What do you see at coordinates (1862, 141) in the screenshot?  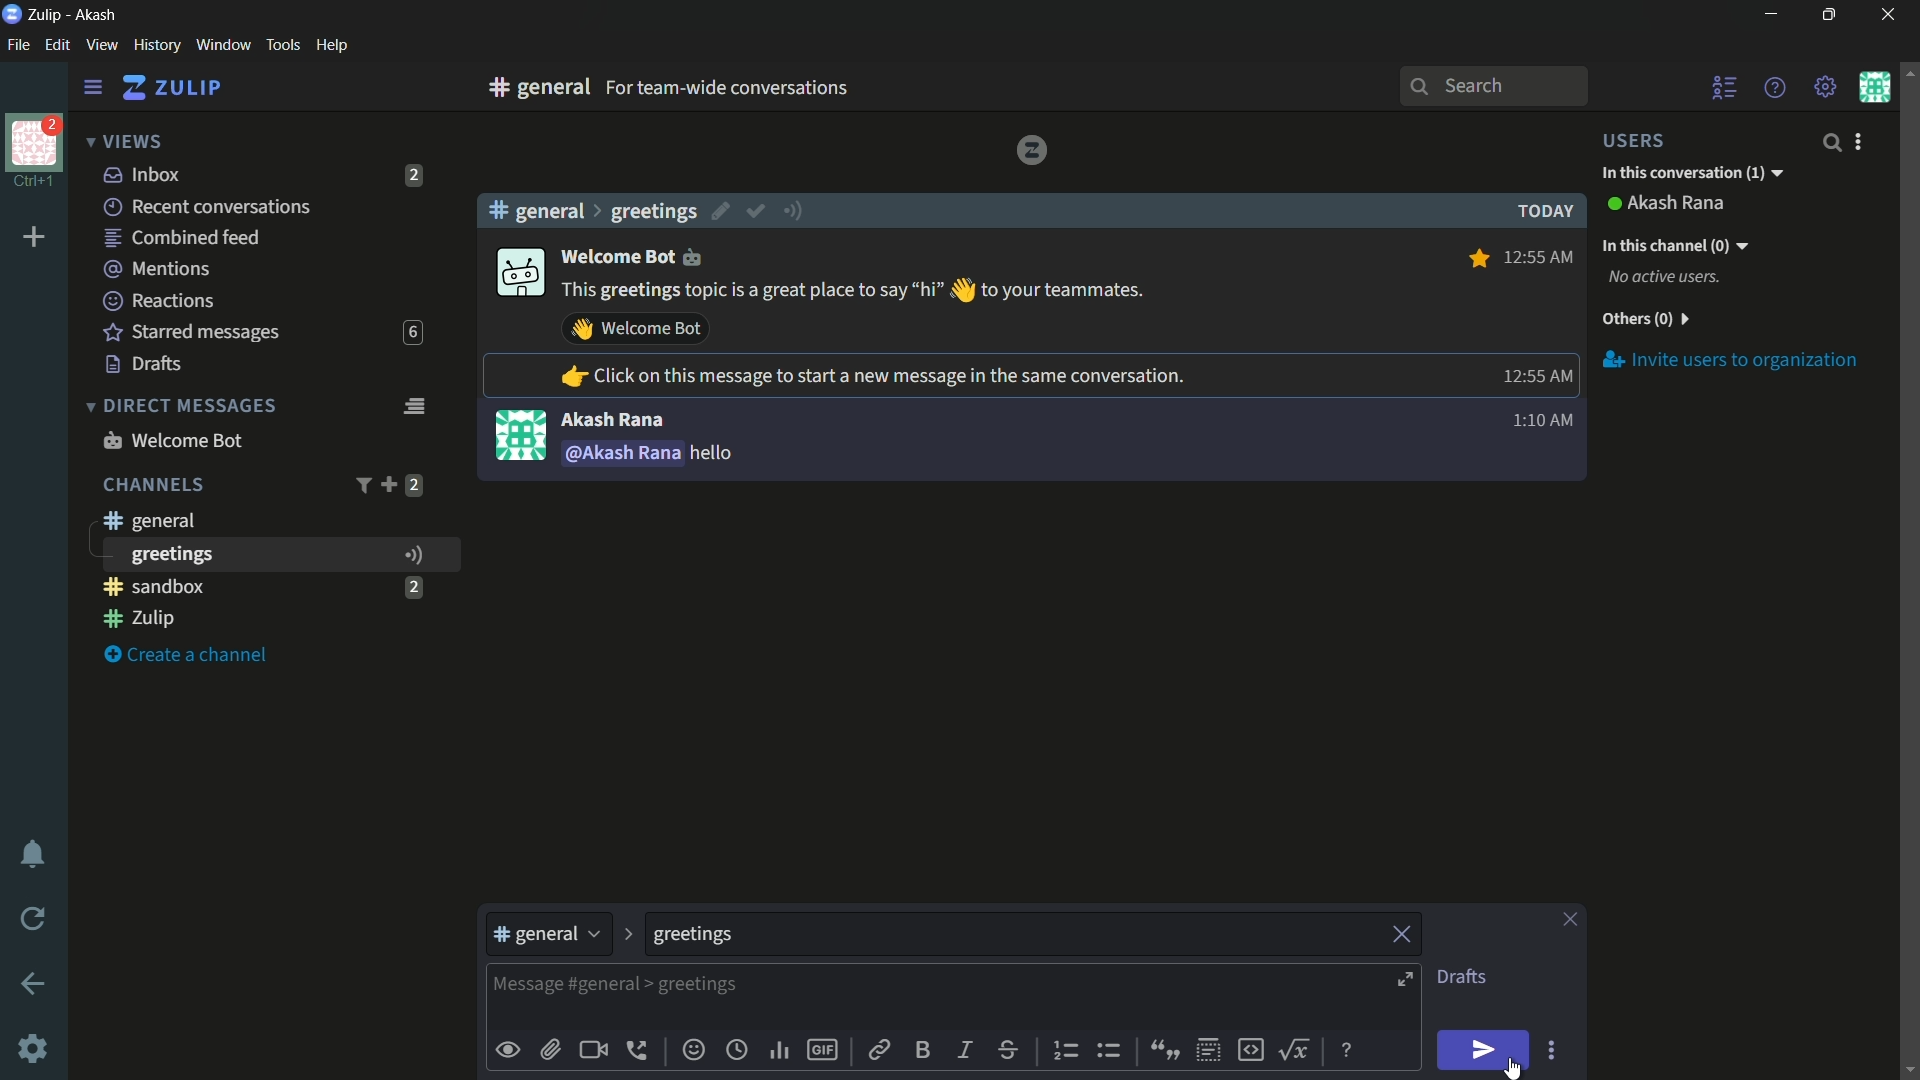 I see `user settings` at bounding box center [1862, 141].